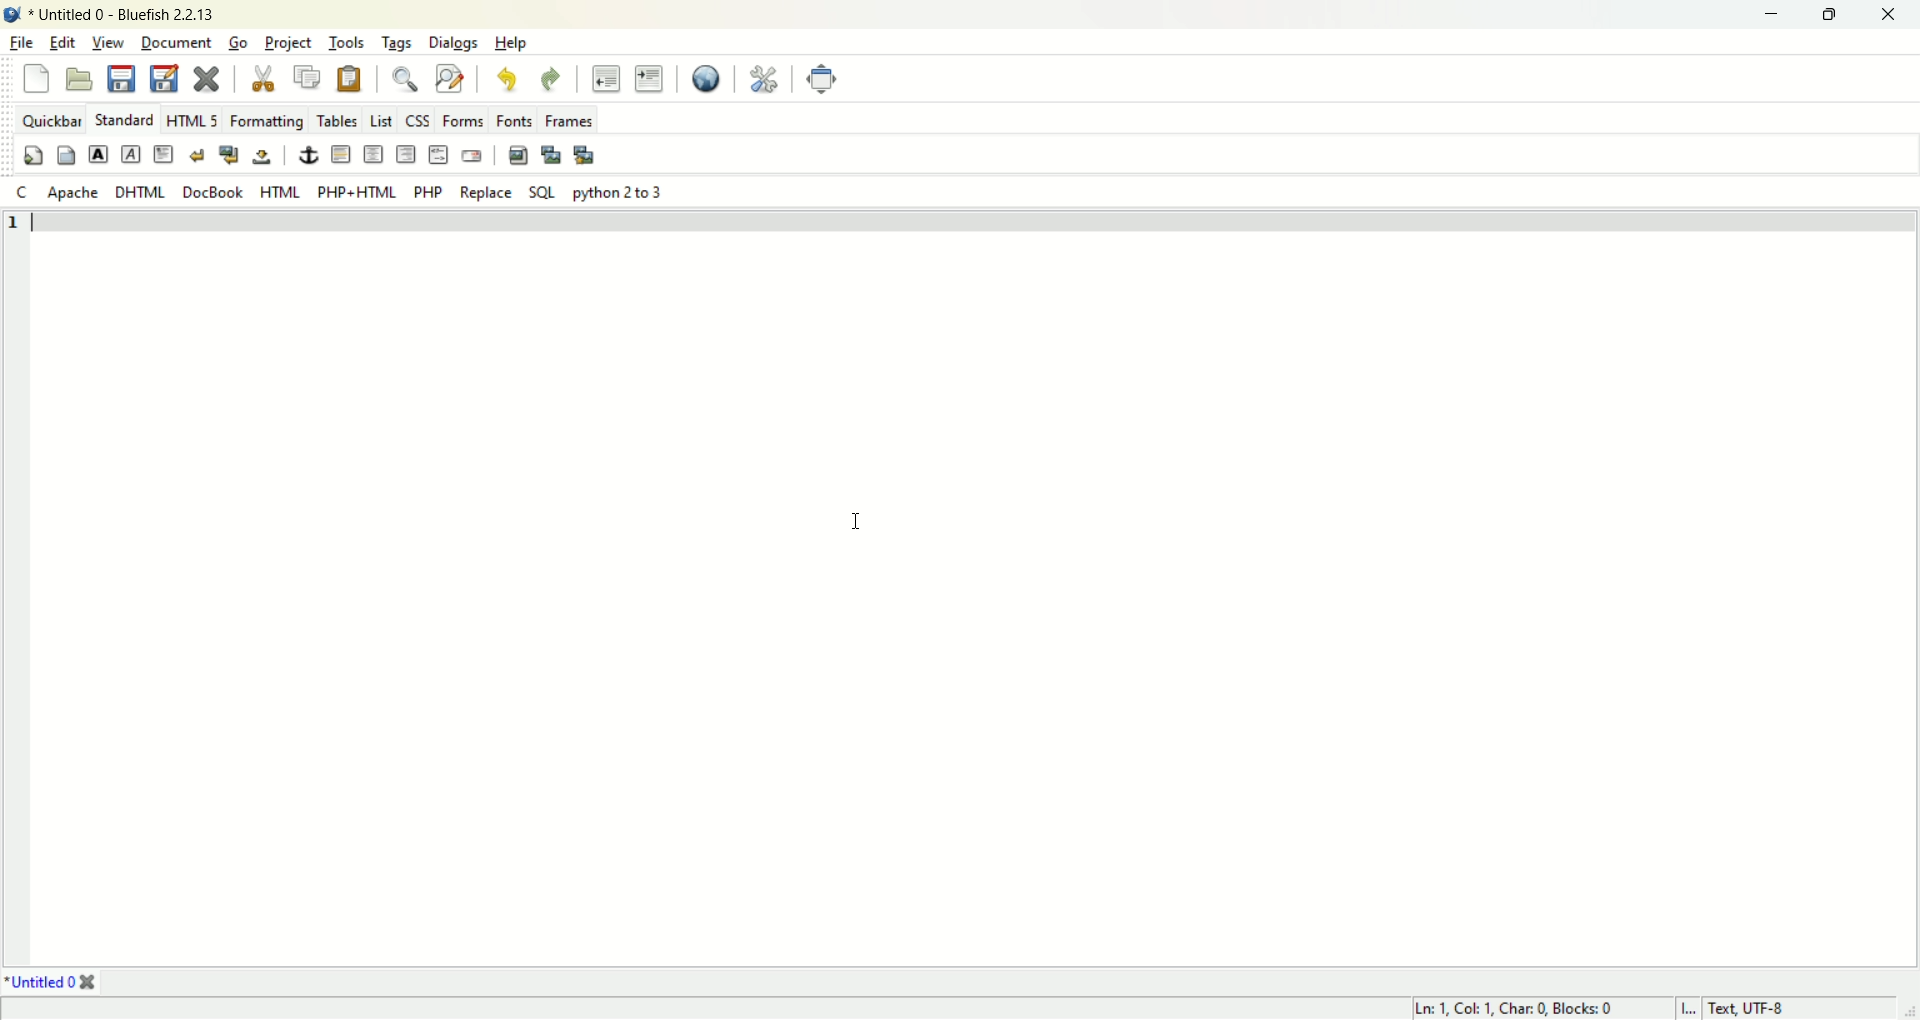 Image resolution: width=1920 pixels, height=1020 pixels. I want to click on dialogs, so click(451, 43).